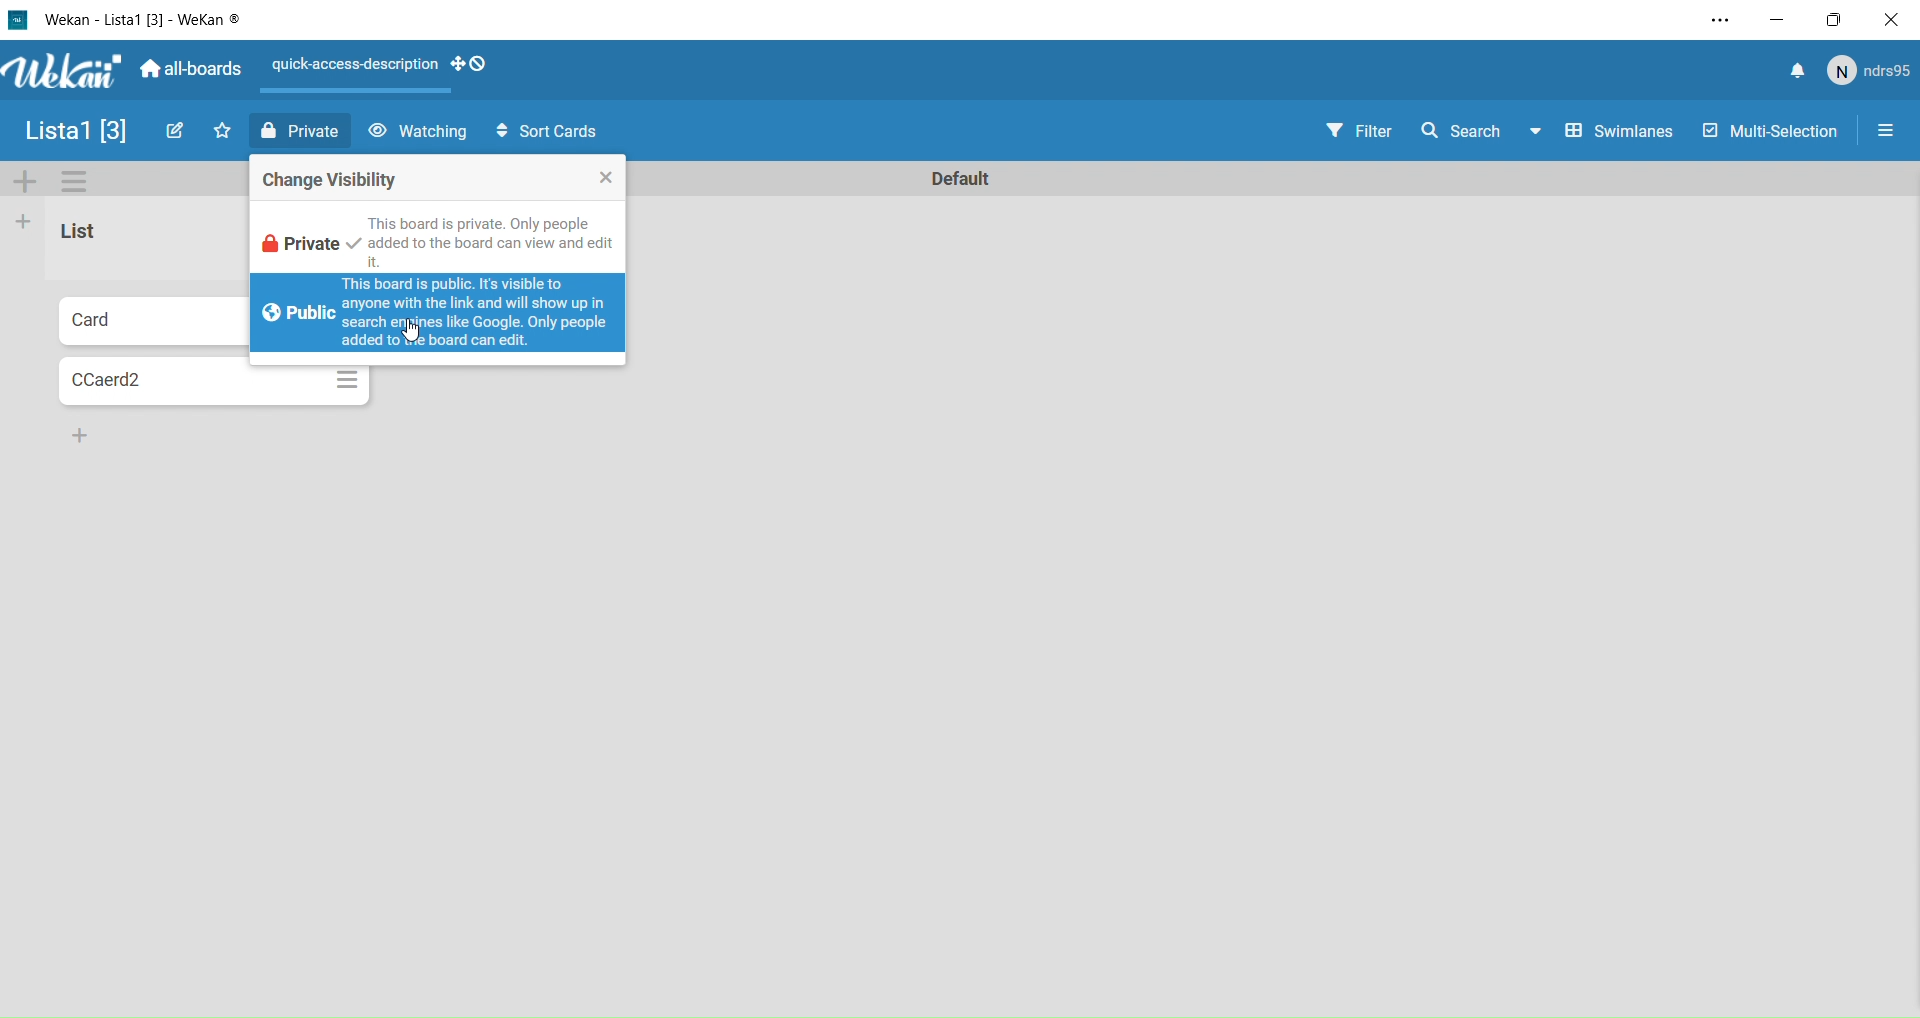 The image size is (1920, 1018). I want to click on Card, so click(153, 384).